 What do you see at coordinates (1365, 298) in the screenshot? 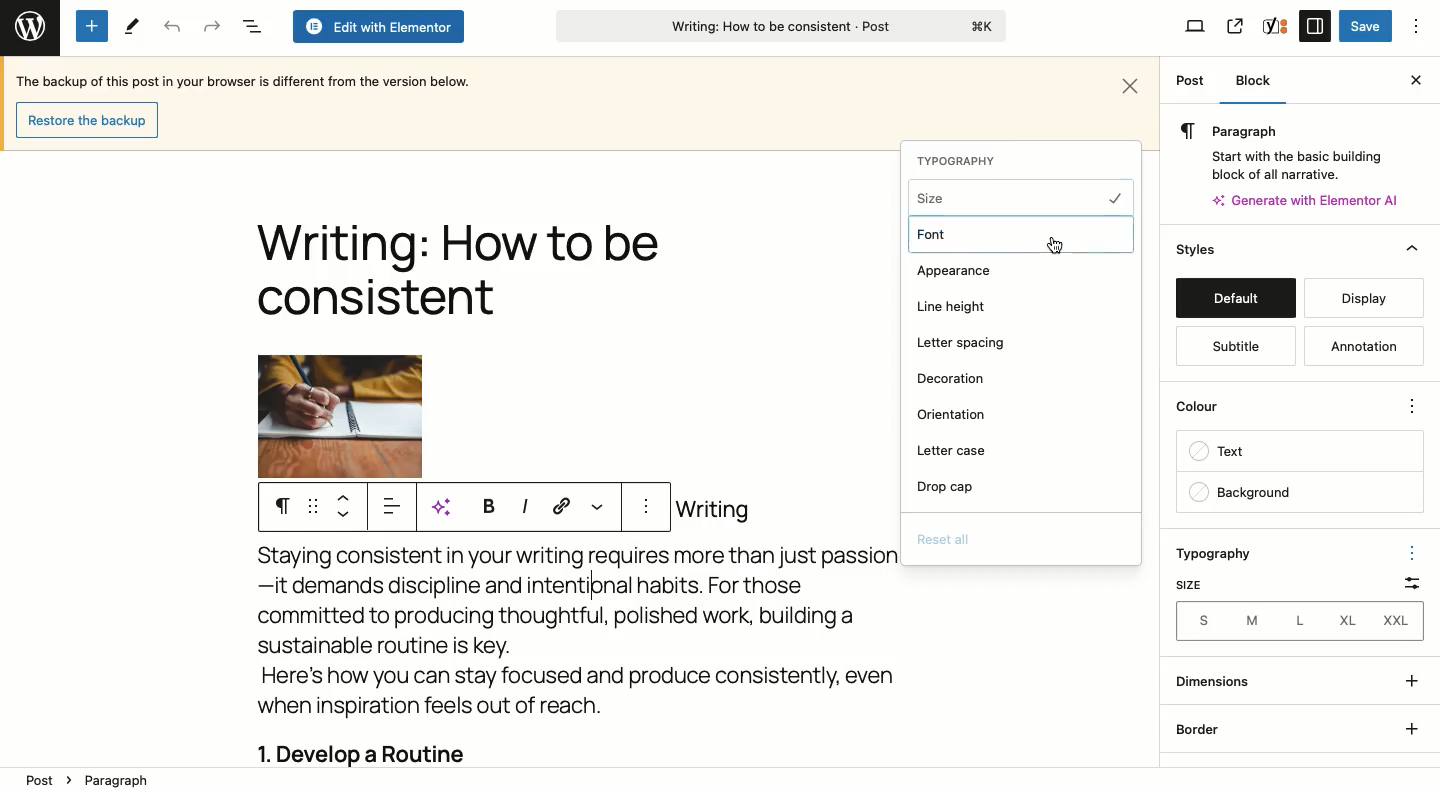
I see `Display` at bounding box center [1365, 298].